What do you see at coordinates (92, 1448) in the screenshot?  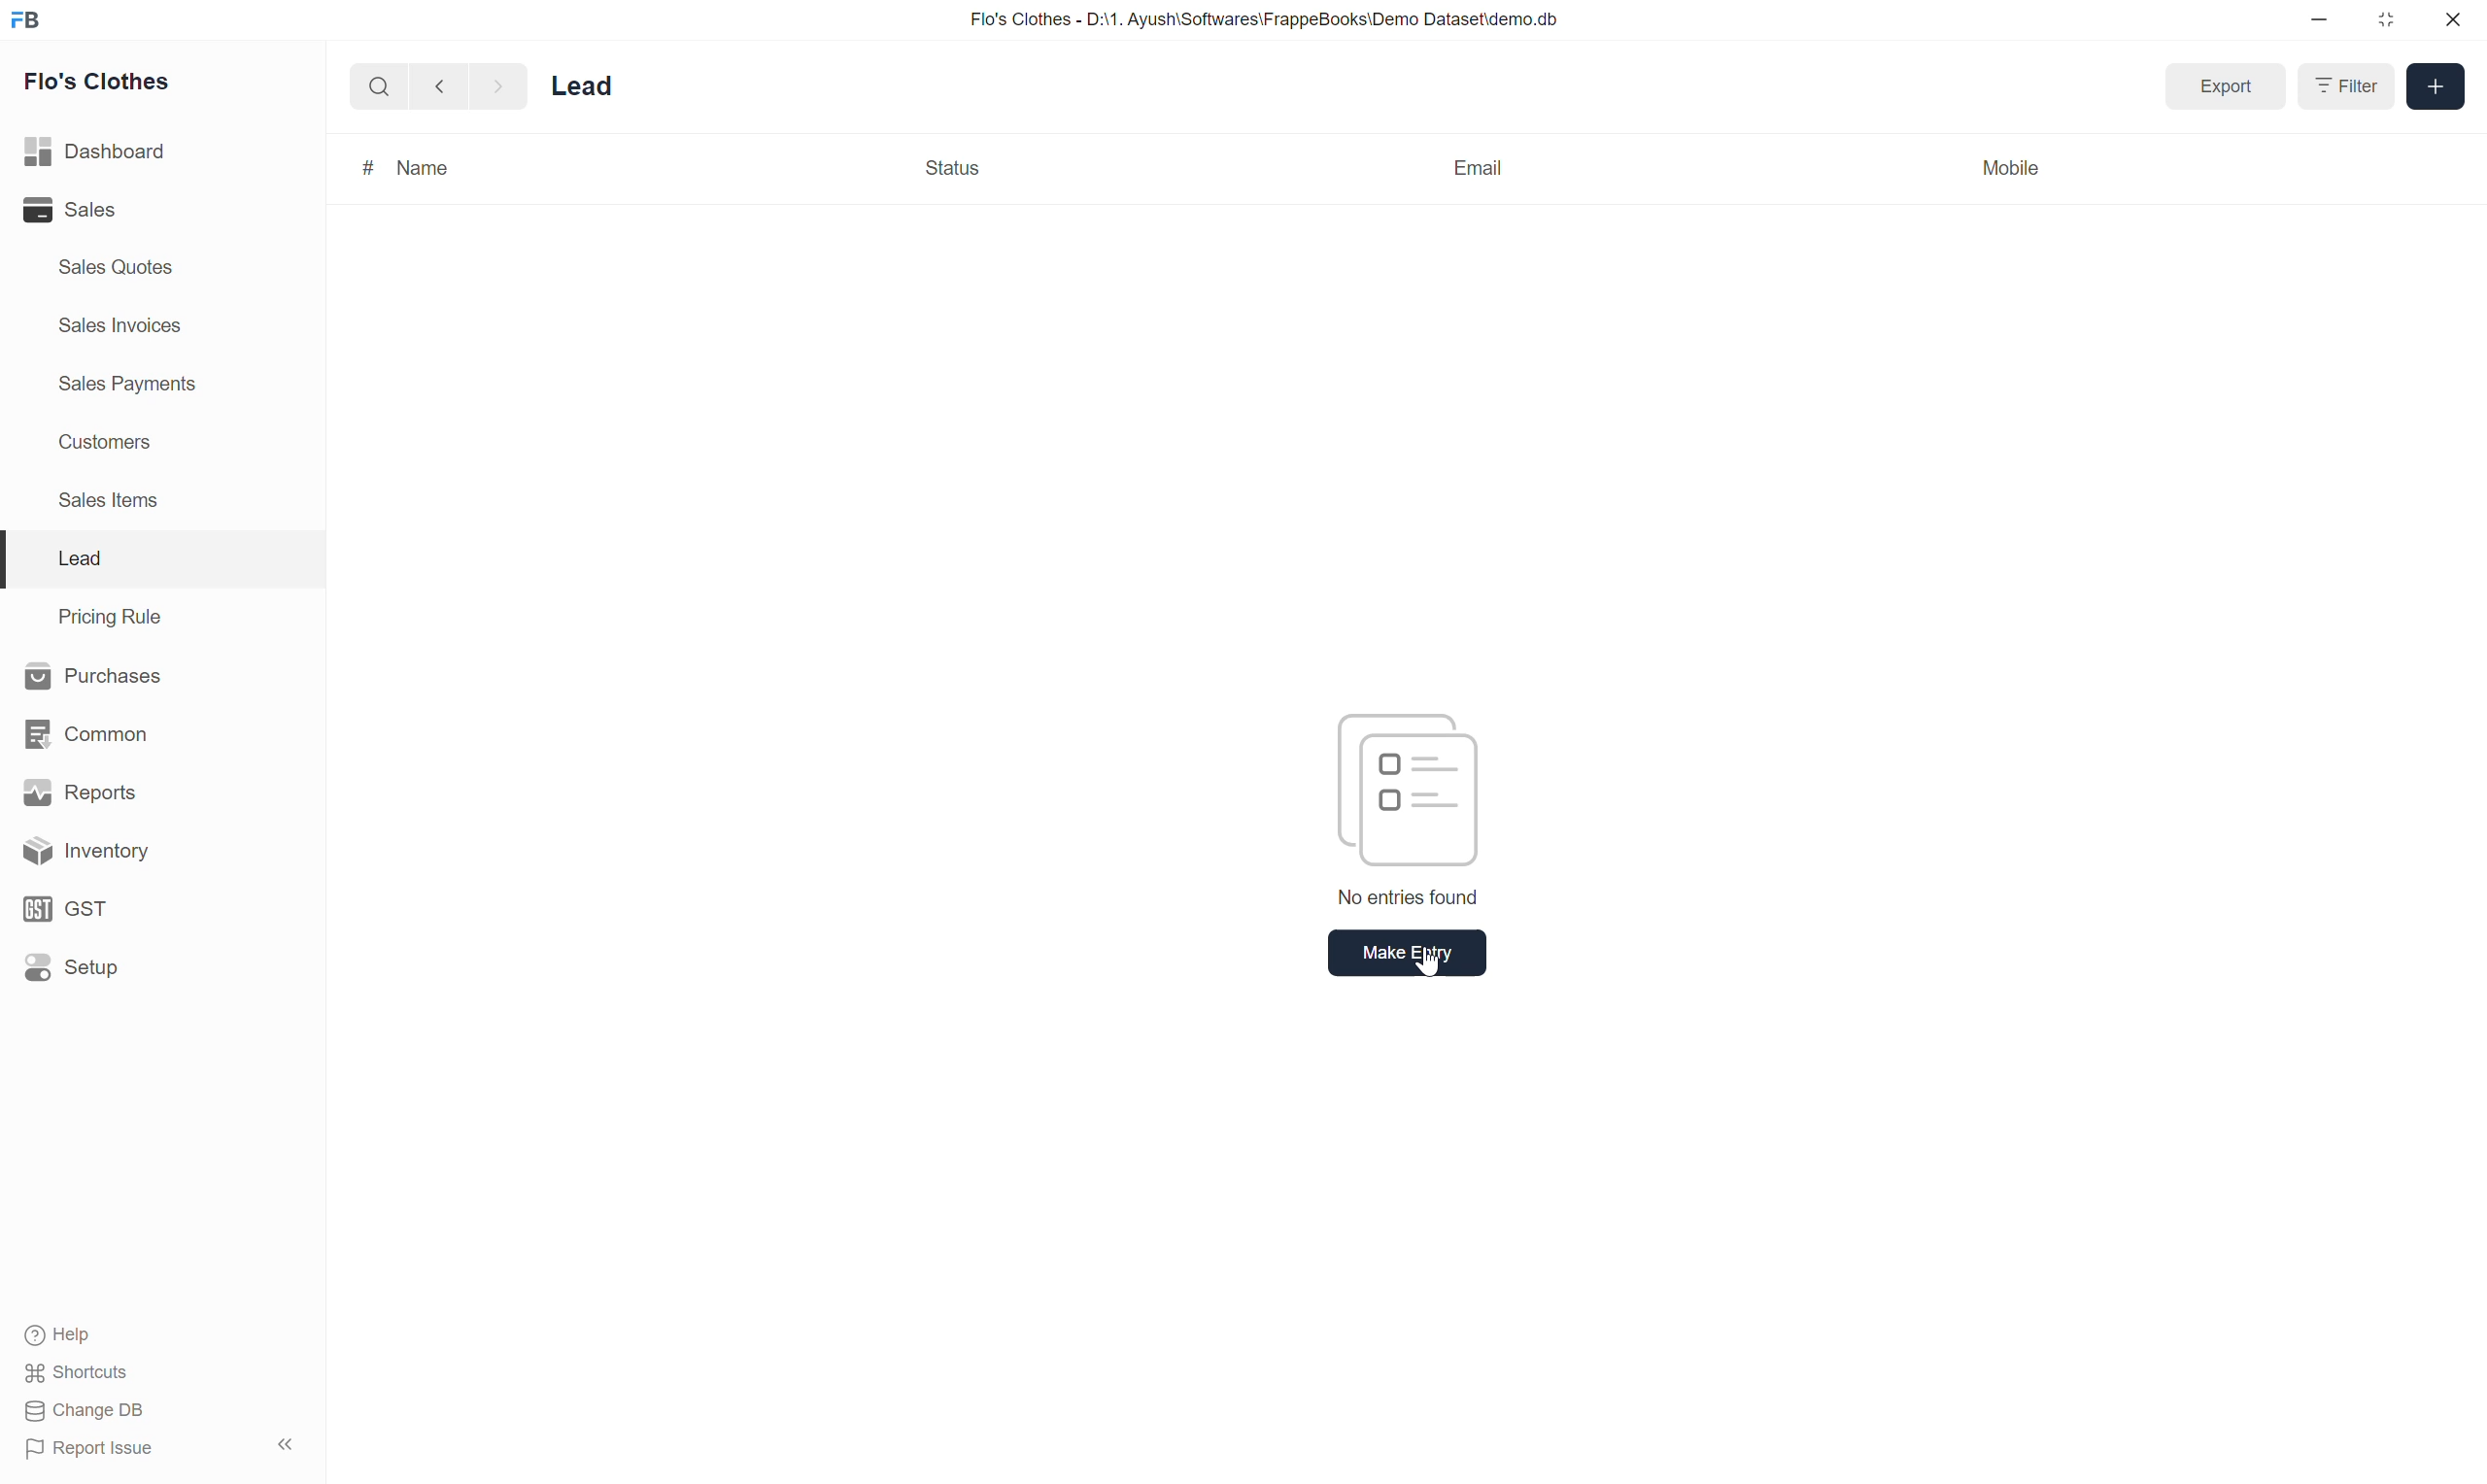 I see ` Report Issue` at bounding box center [92, 1448].